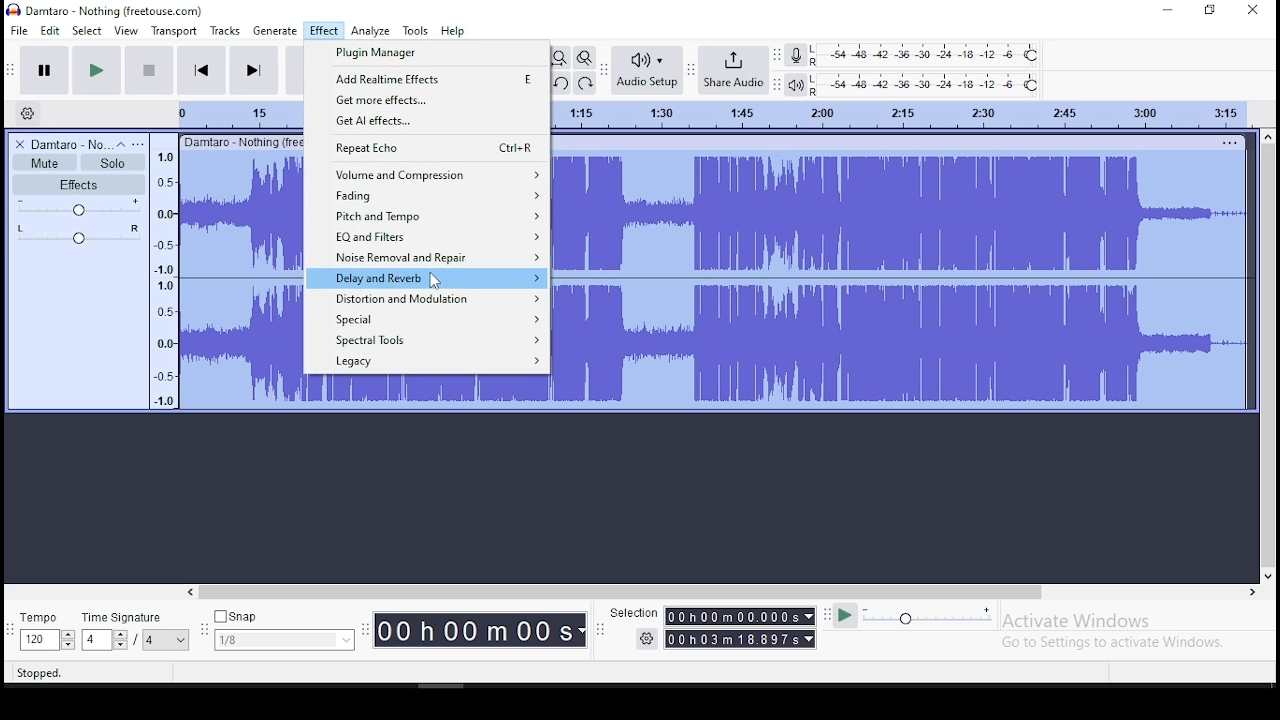 The image size is (1280, 720). What do you see at coordinates (417, 31) in the screenshot?
I see `tools` at bounding box center [417, 31].